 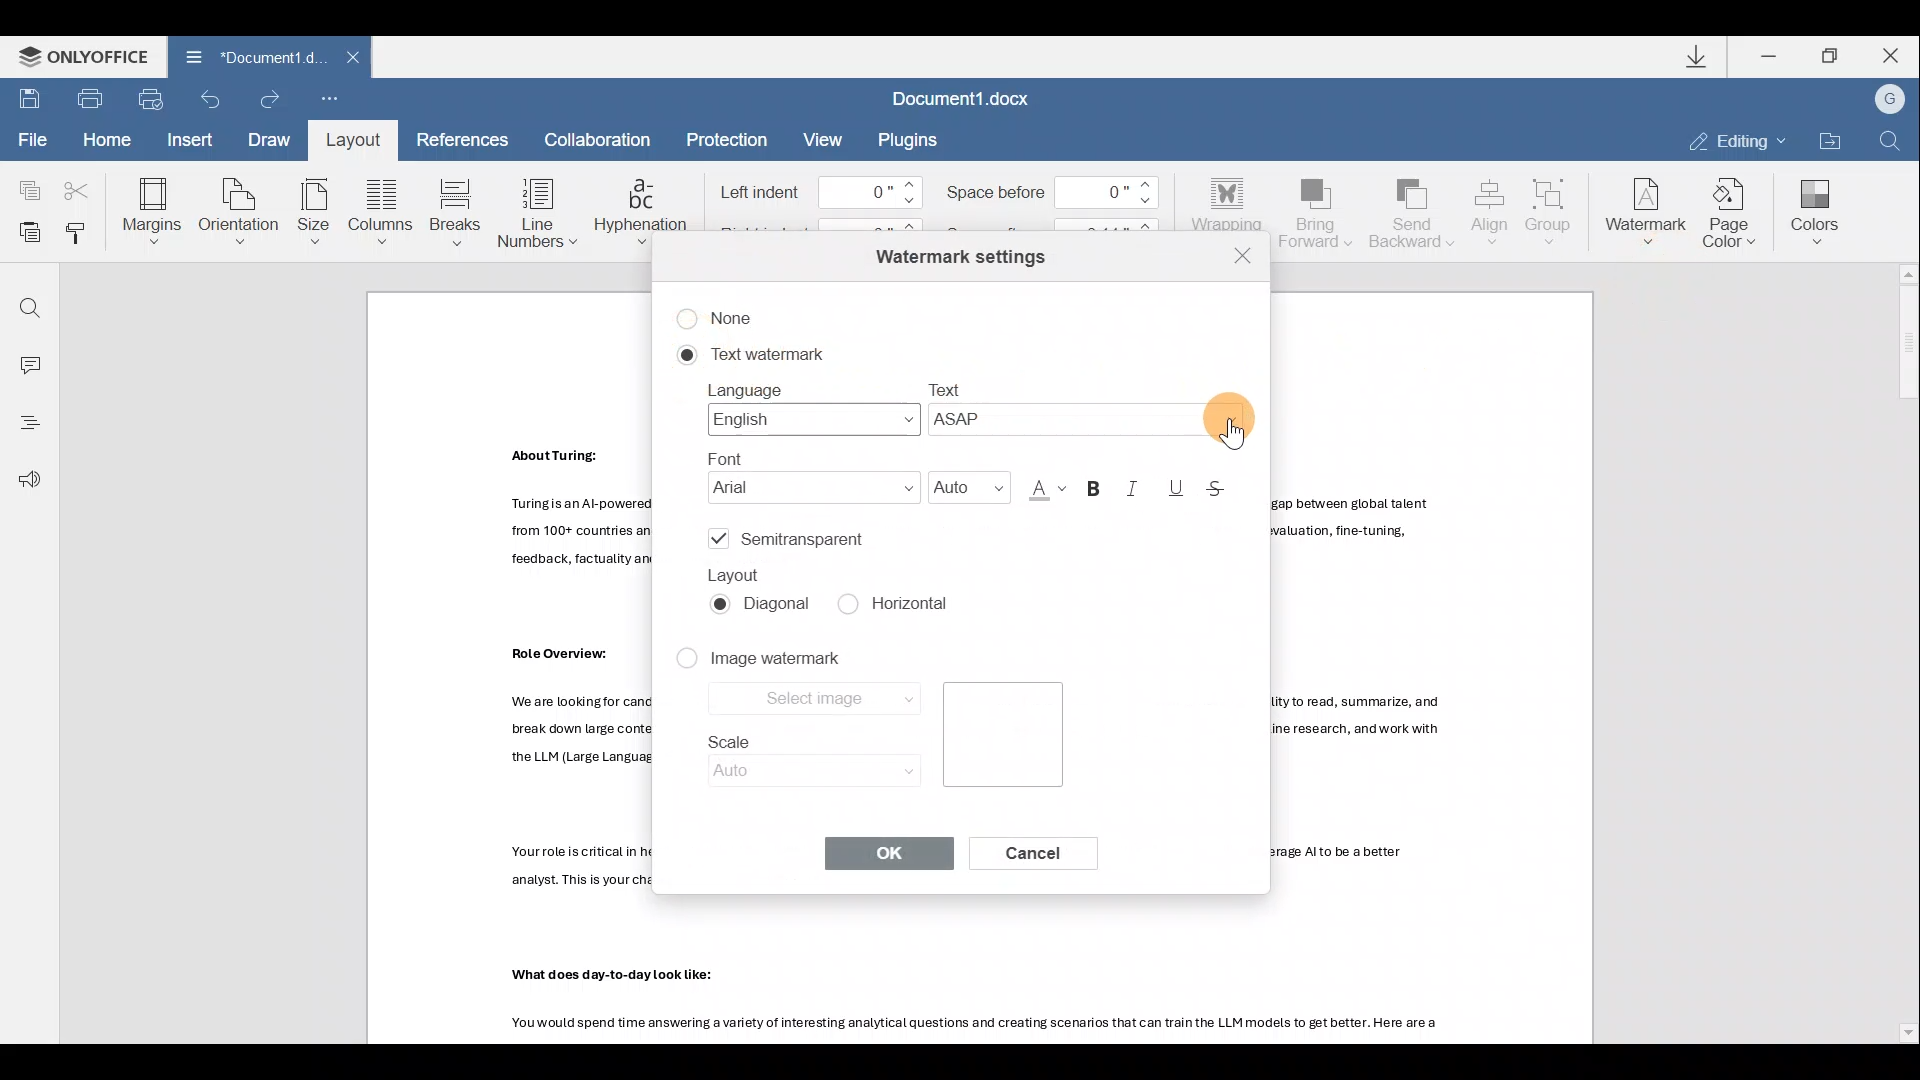 What do you see at coordinates (113, 140) in the screenshot?
I see `Home` at bounding box center [113, 140].